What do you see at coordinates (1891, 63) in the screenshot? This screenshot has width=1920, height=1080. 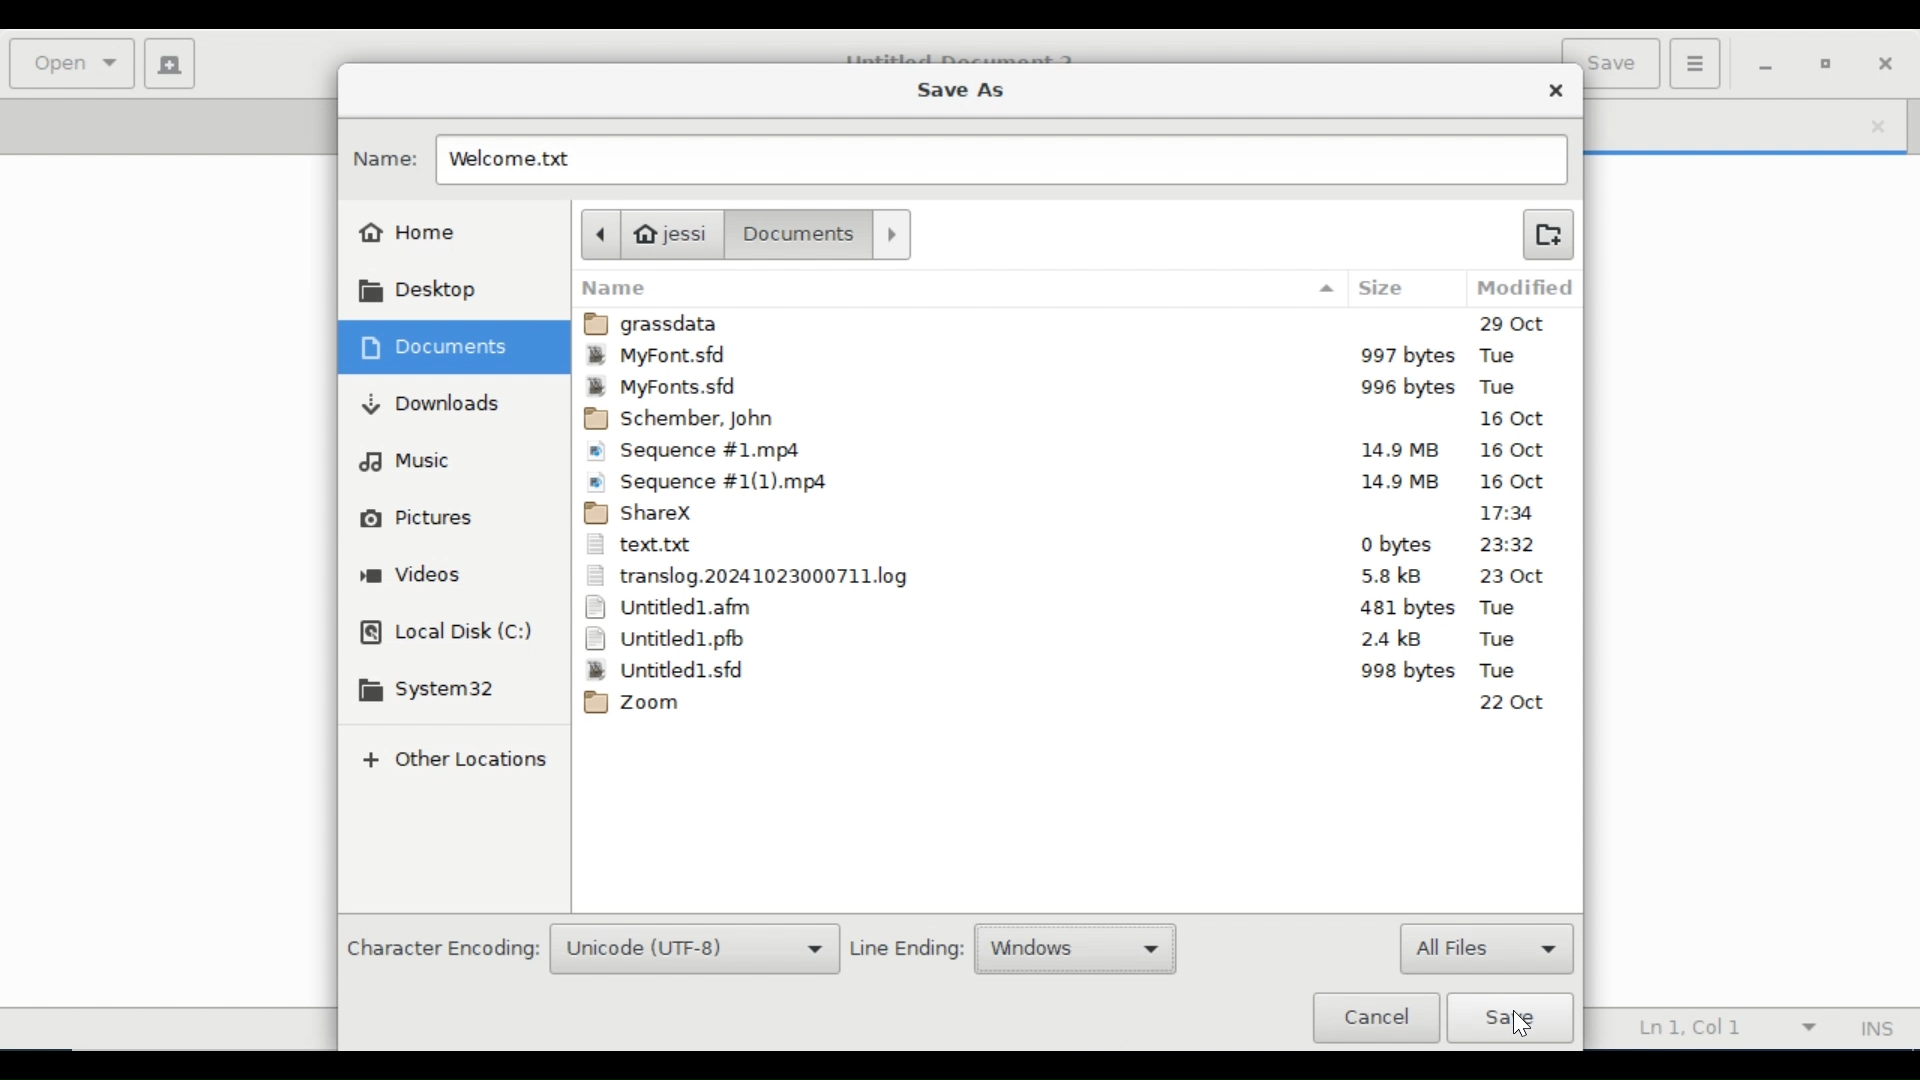 I see `Close` at bounding box center [1891, 63].